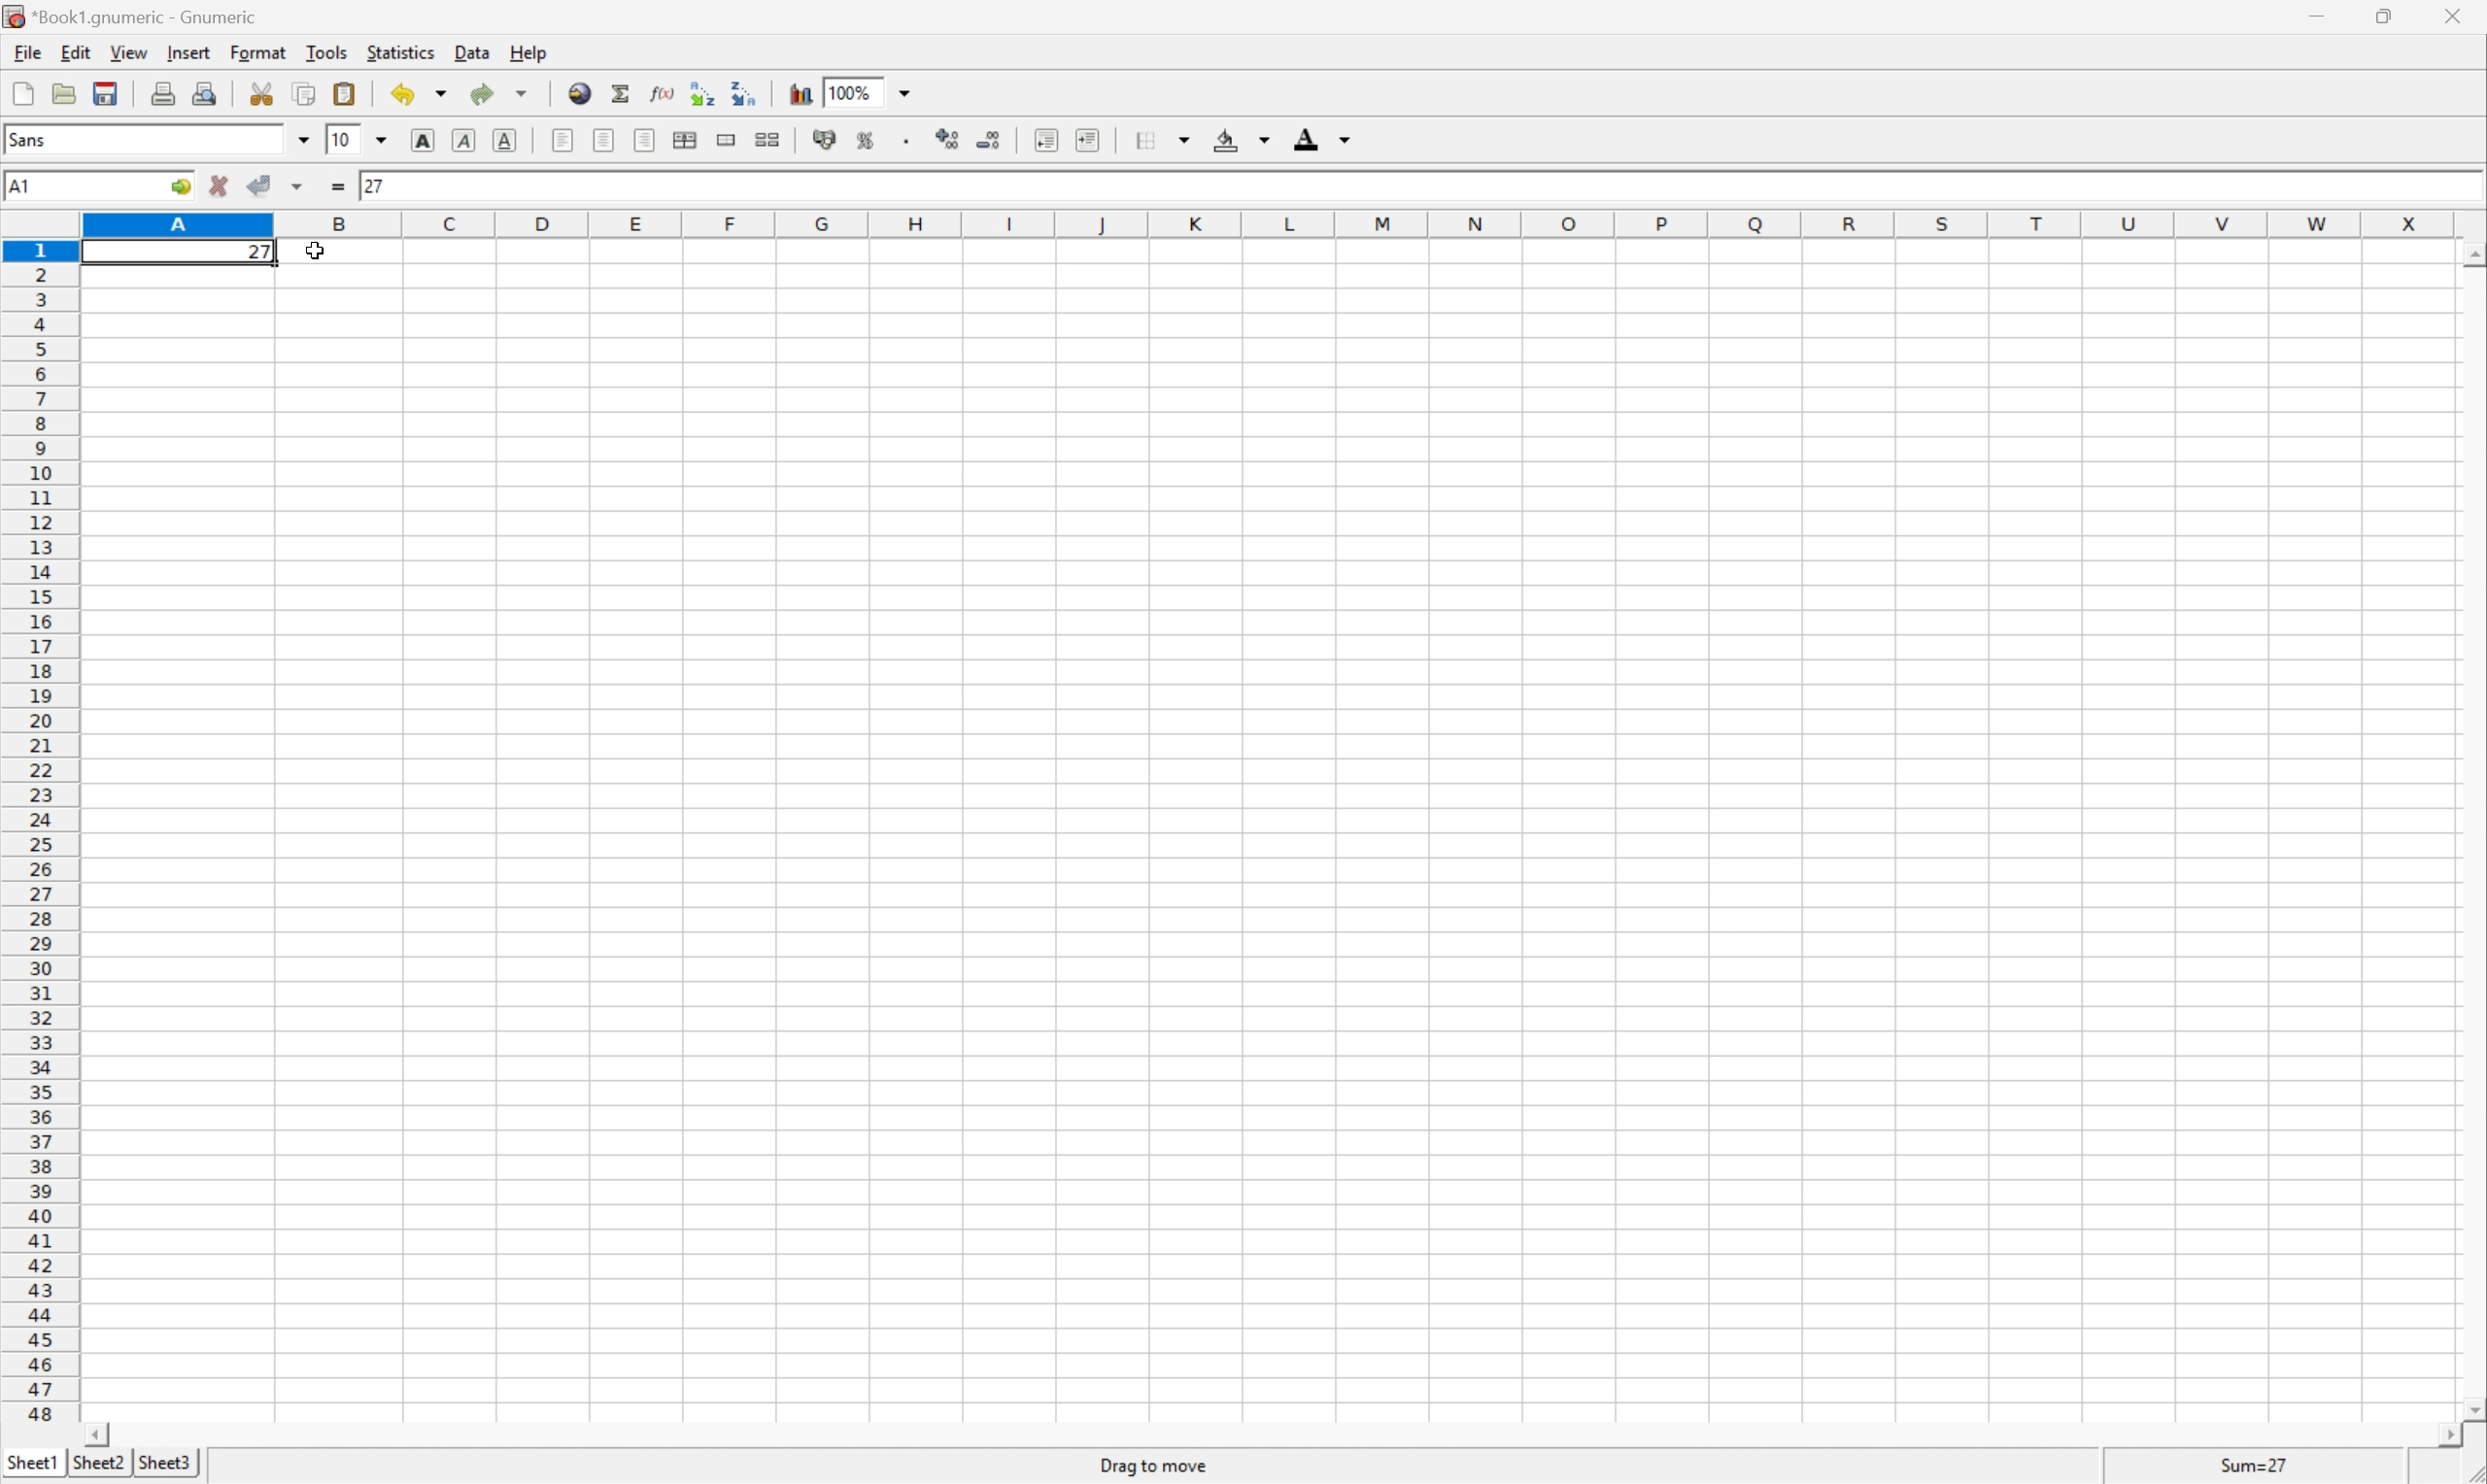  Describe the element at coordinates (767, 139) in the screenshot. I see `Split the merged ranges of cells` at that location.